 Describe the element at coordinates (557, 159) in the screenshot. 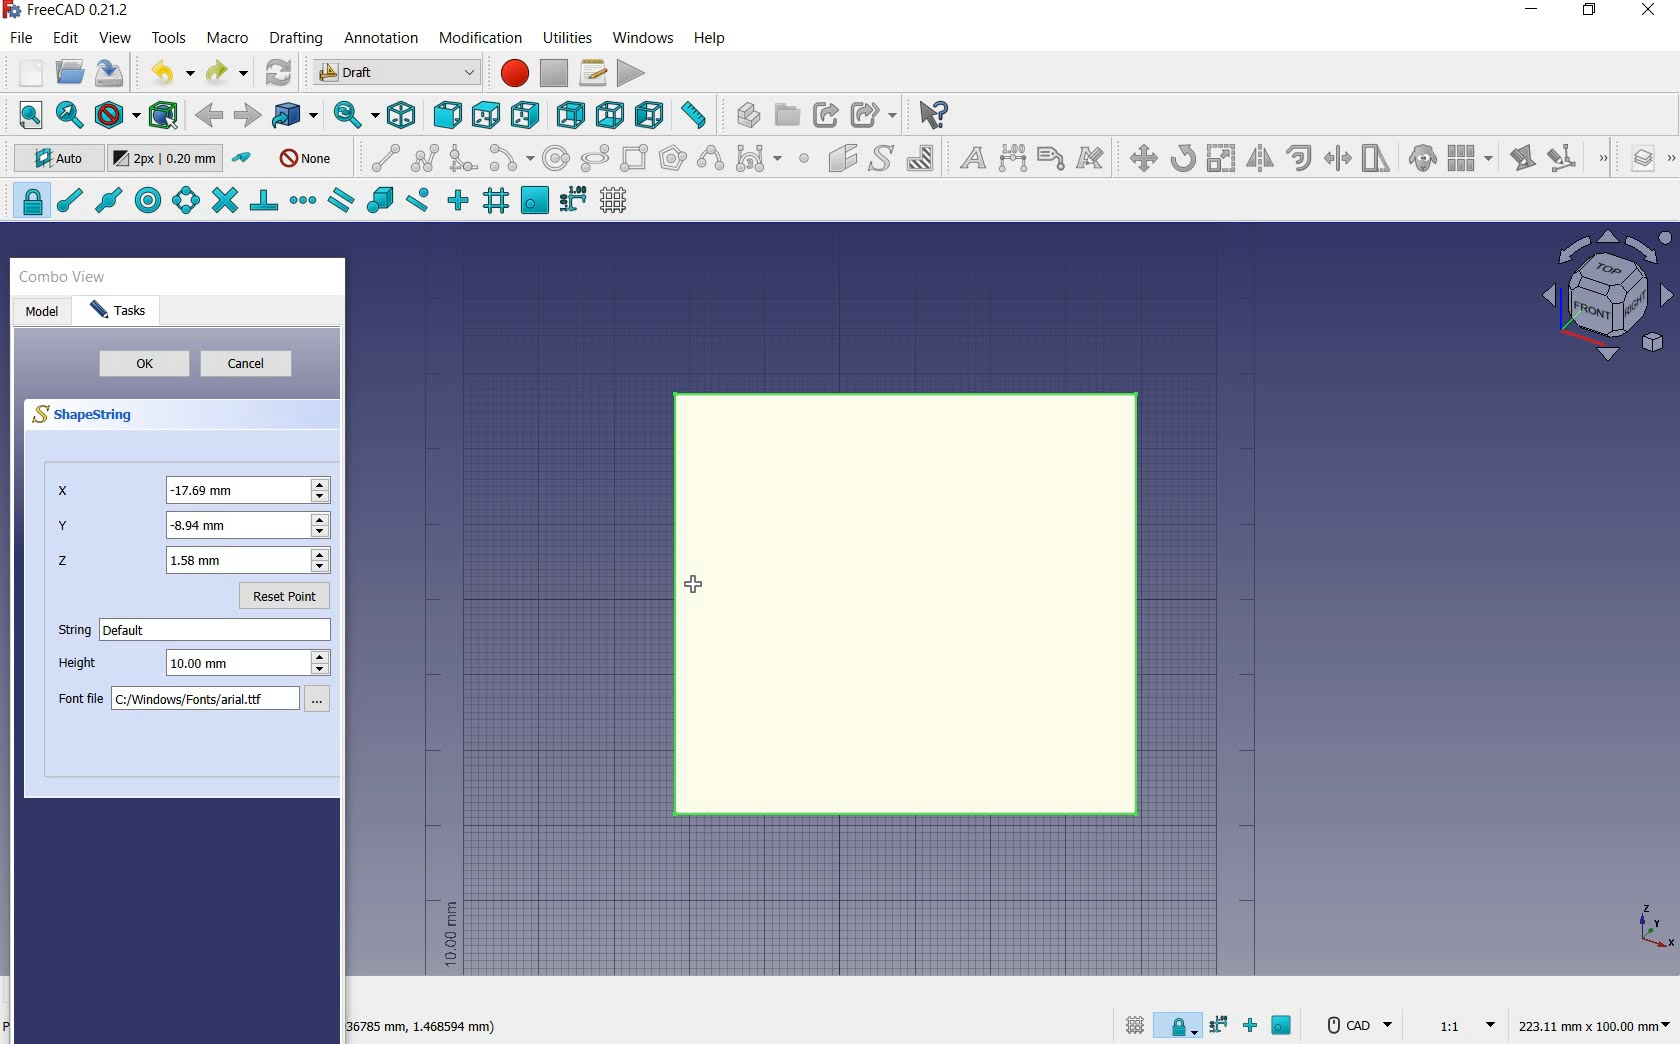

I see `circle` at that location.